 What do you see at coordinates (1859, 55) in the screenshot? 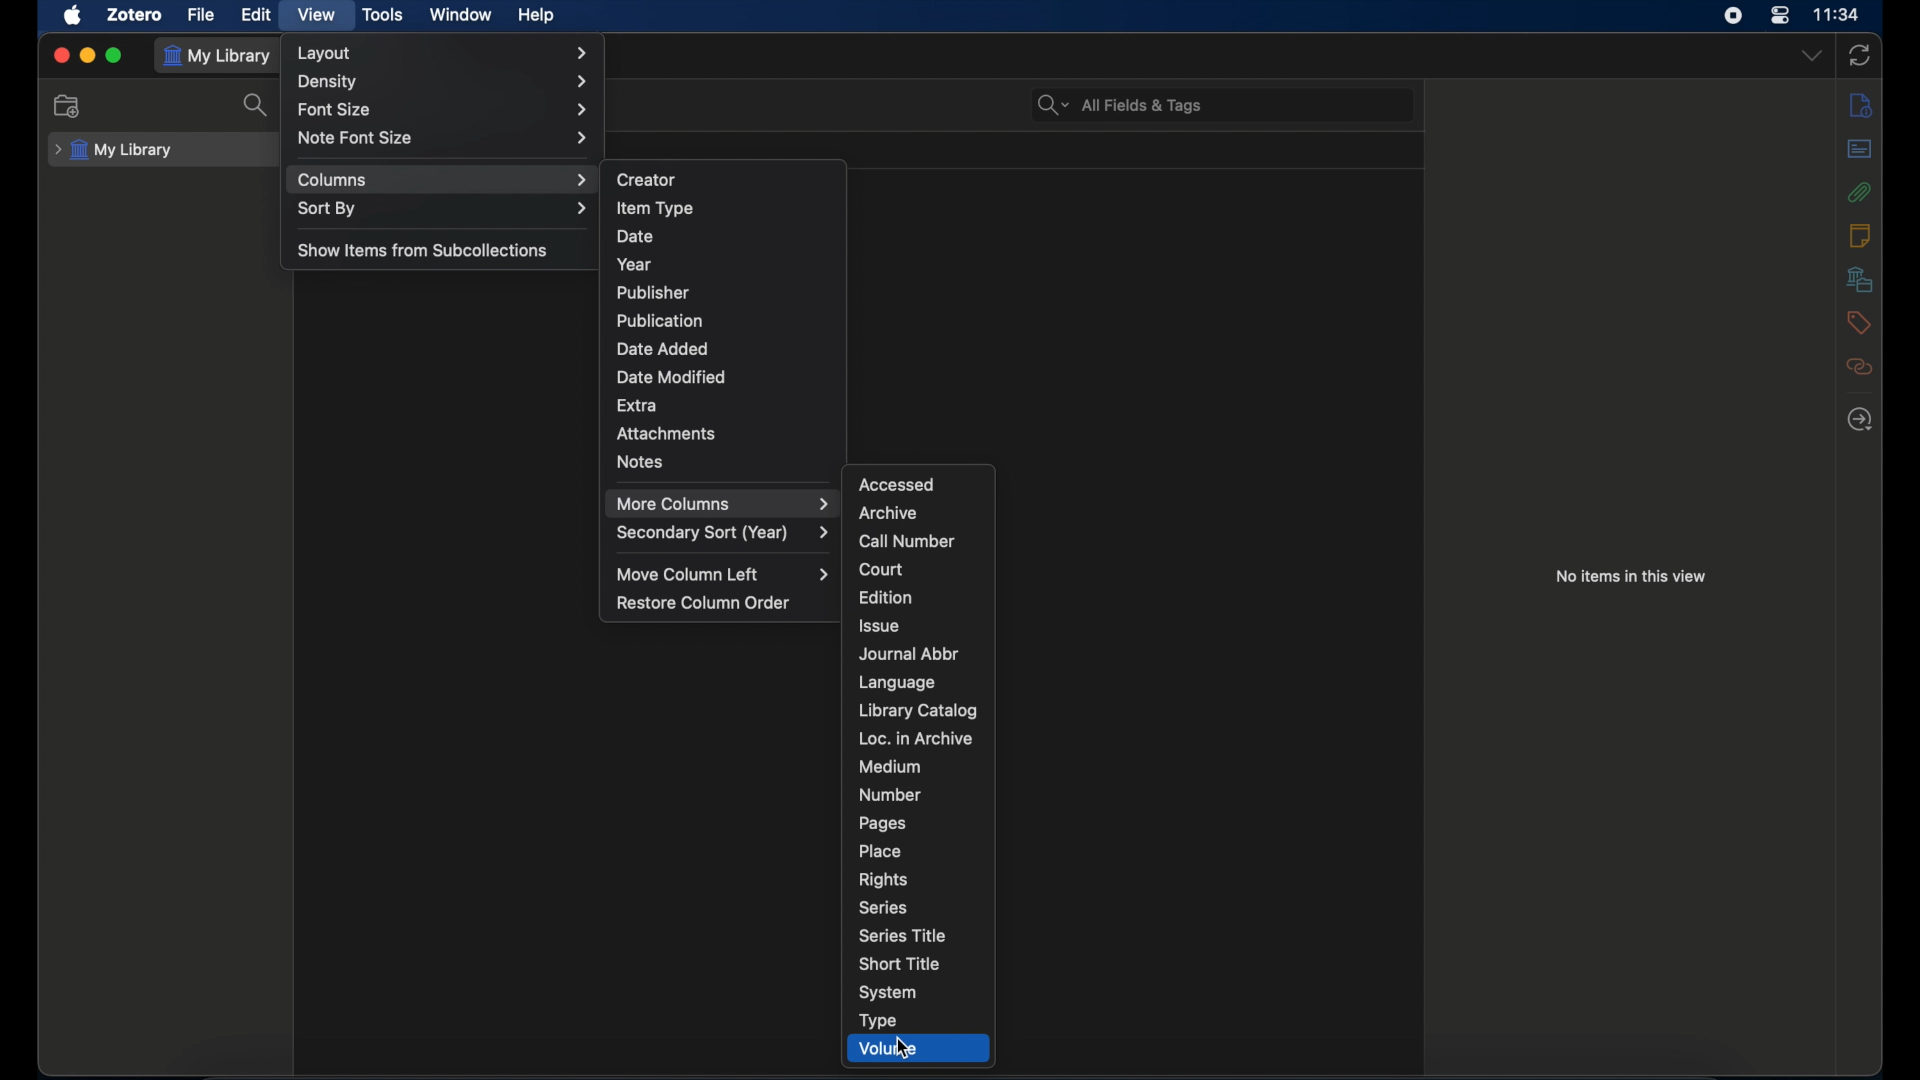
I see `sync` at bounding box center [1859, 55].